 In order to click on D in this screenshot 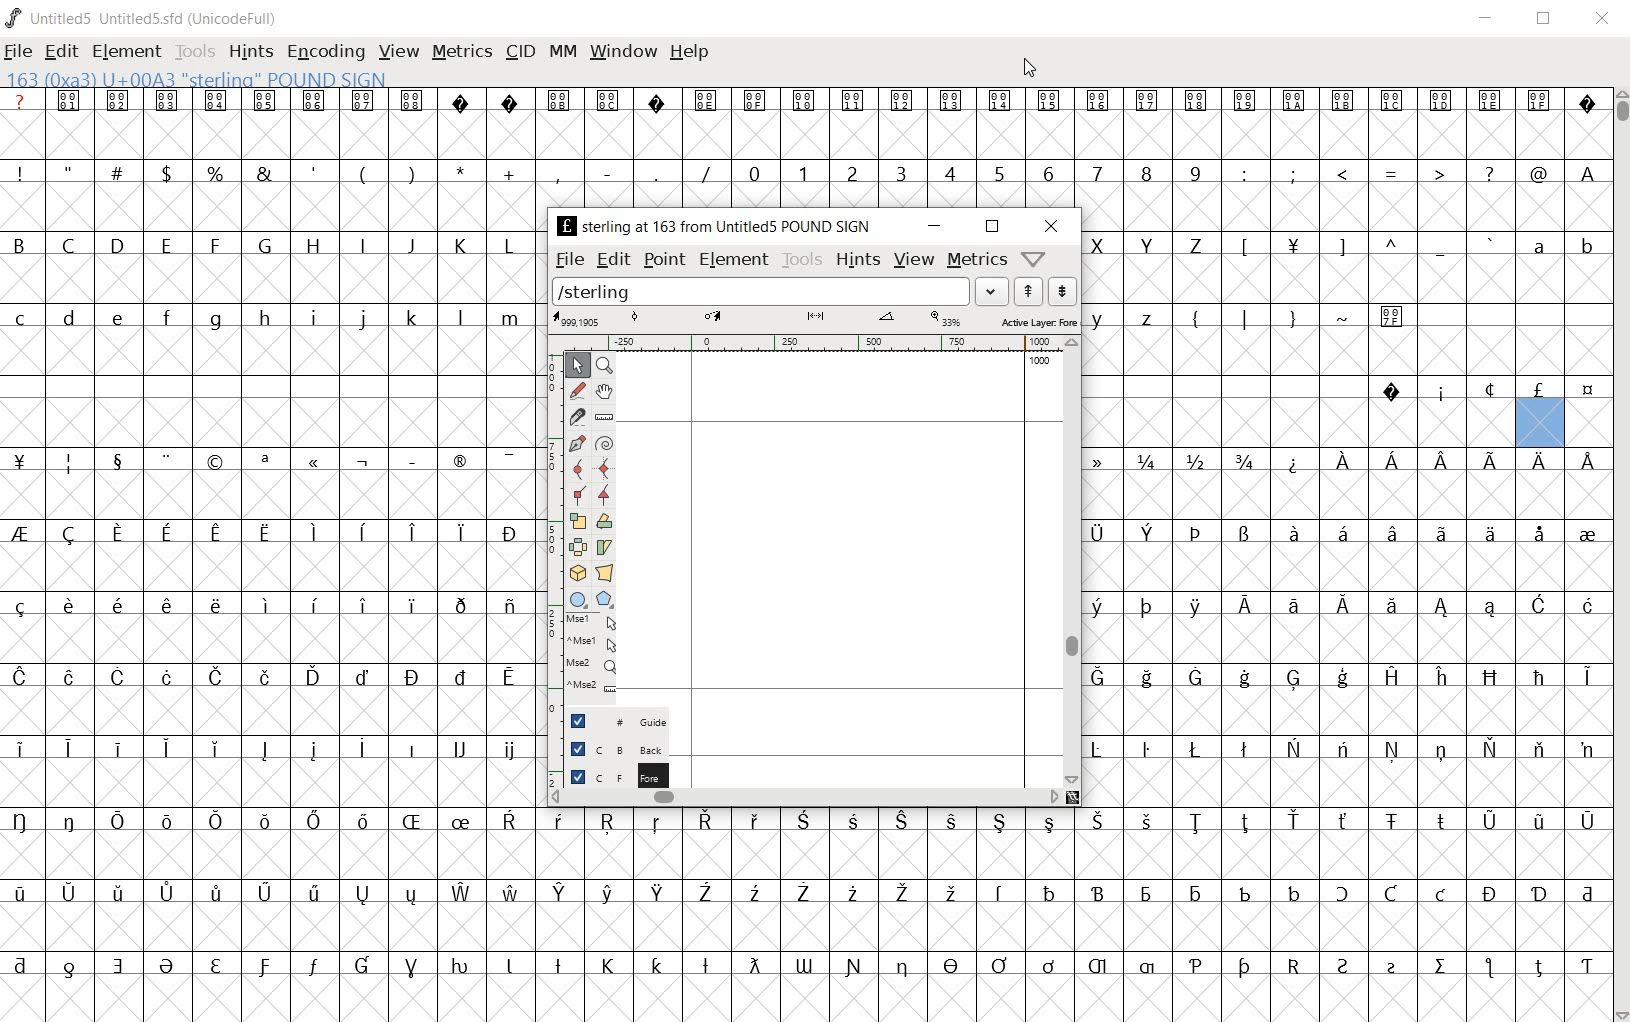, I will do `click(116, 244)`.